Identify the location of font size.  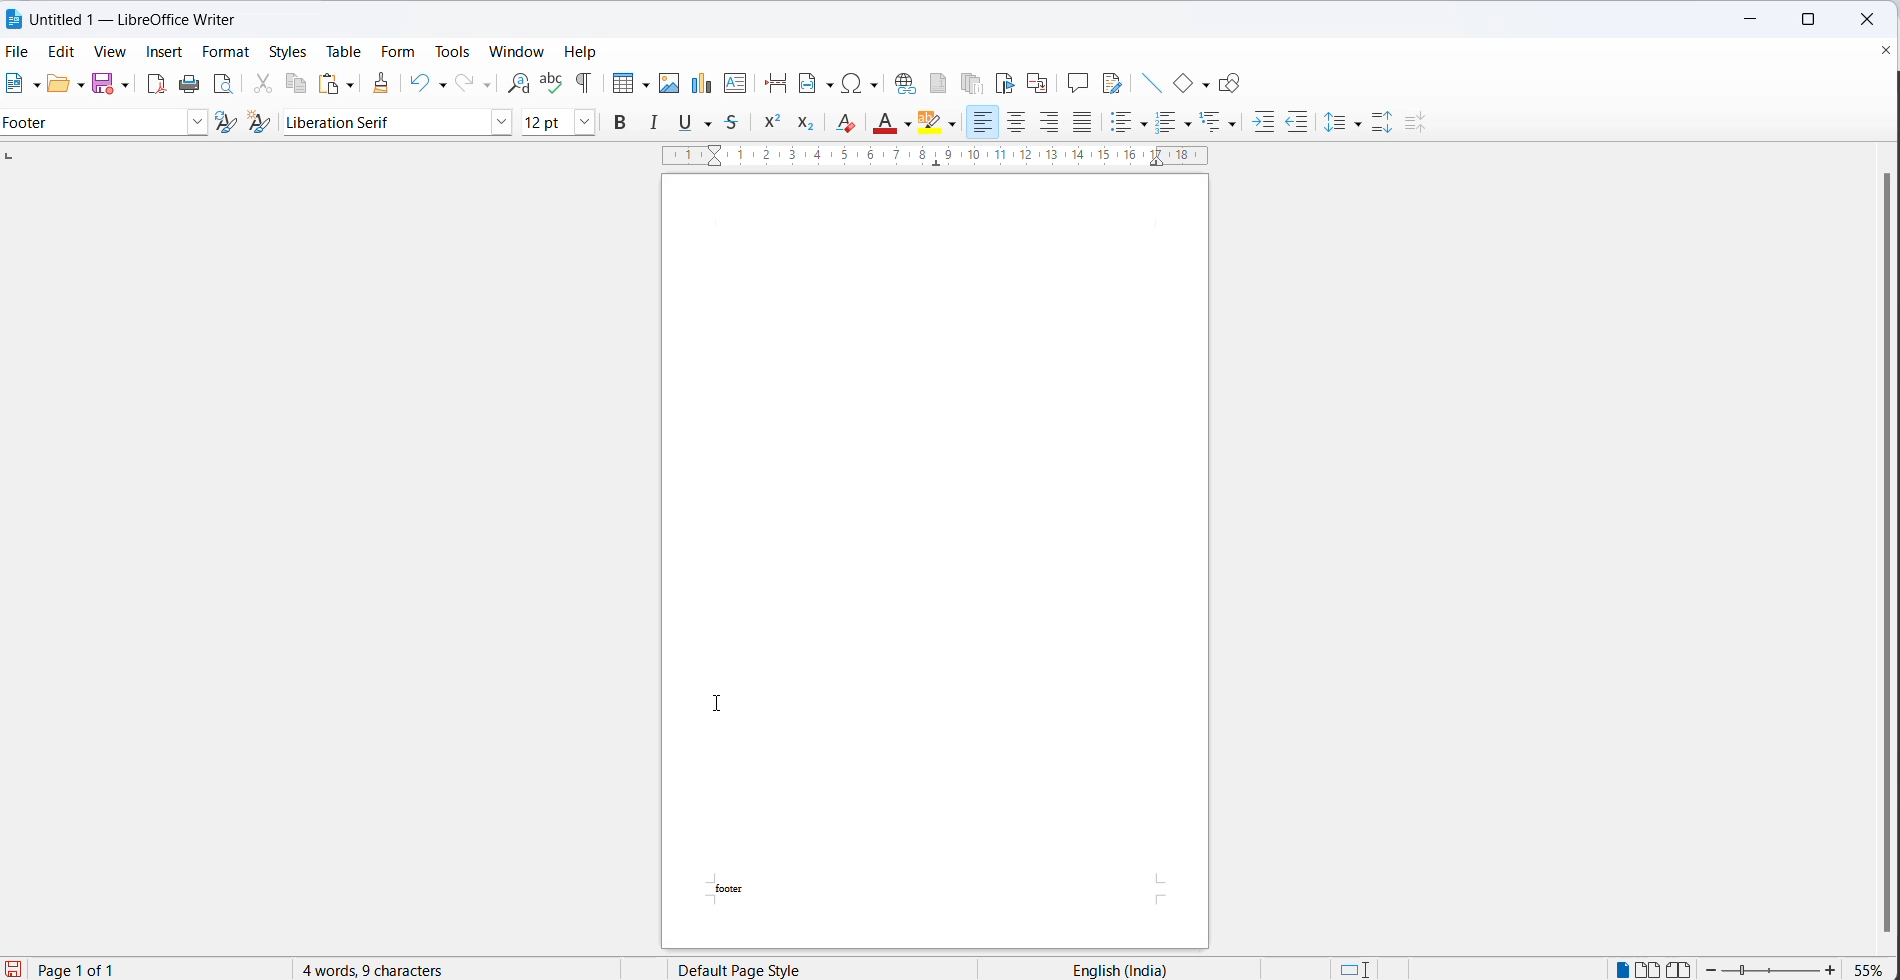
(546, 122).